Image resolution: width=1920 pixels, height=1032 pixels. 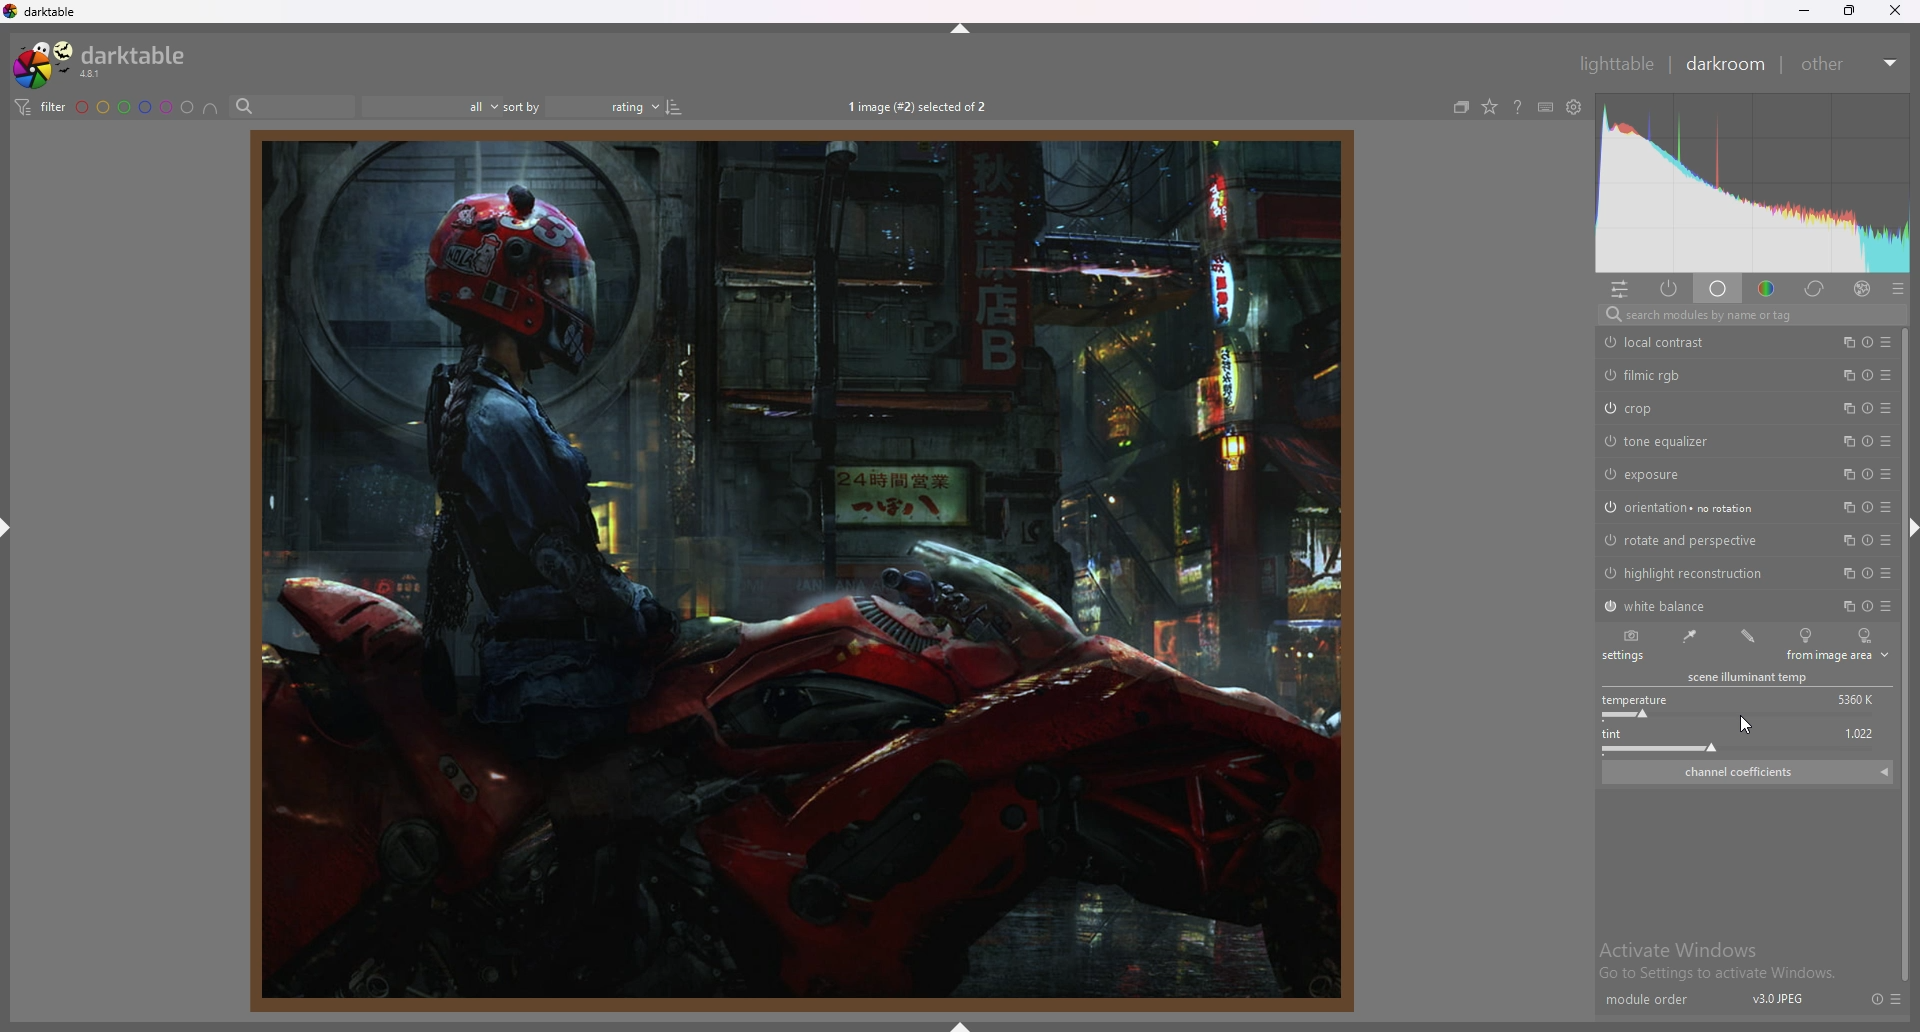 What do you see at coordinates (210, 108) in the screenshot?
I see `including color label` at bounding box center [210, 108].